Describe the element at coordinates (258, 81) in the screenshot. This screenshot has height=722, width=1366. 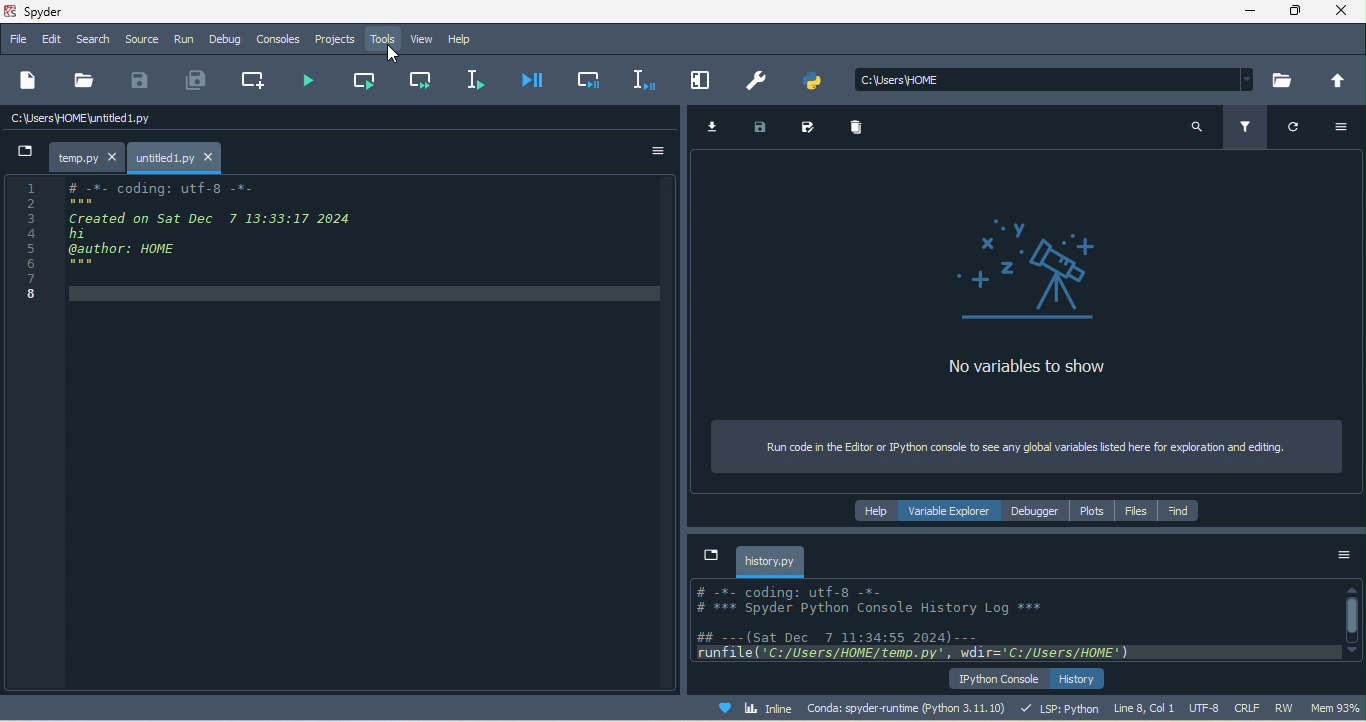
I see `create new cell` at that location.